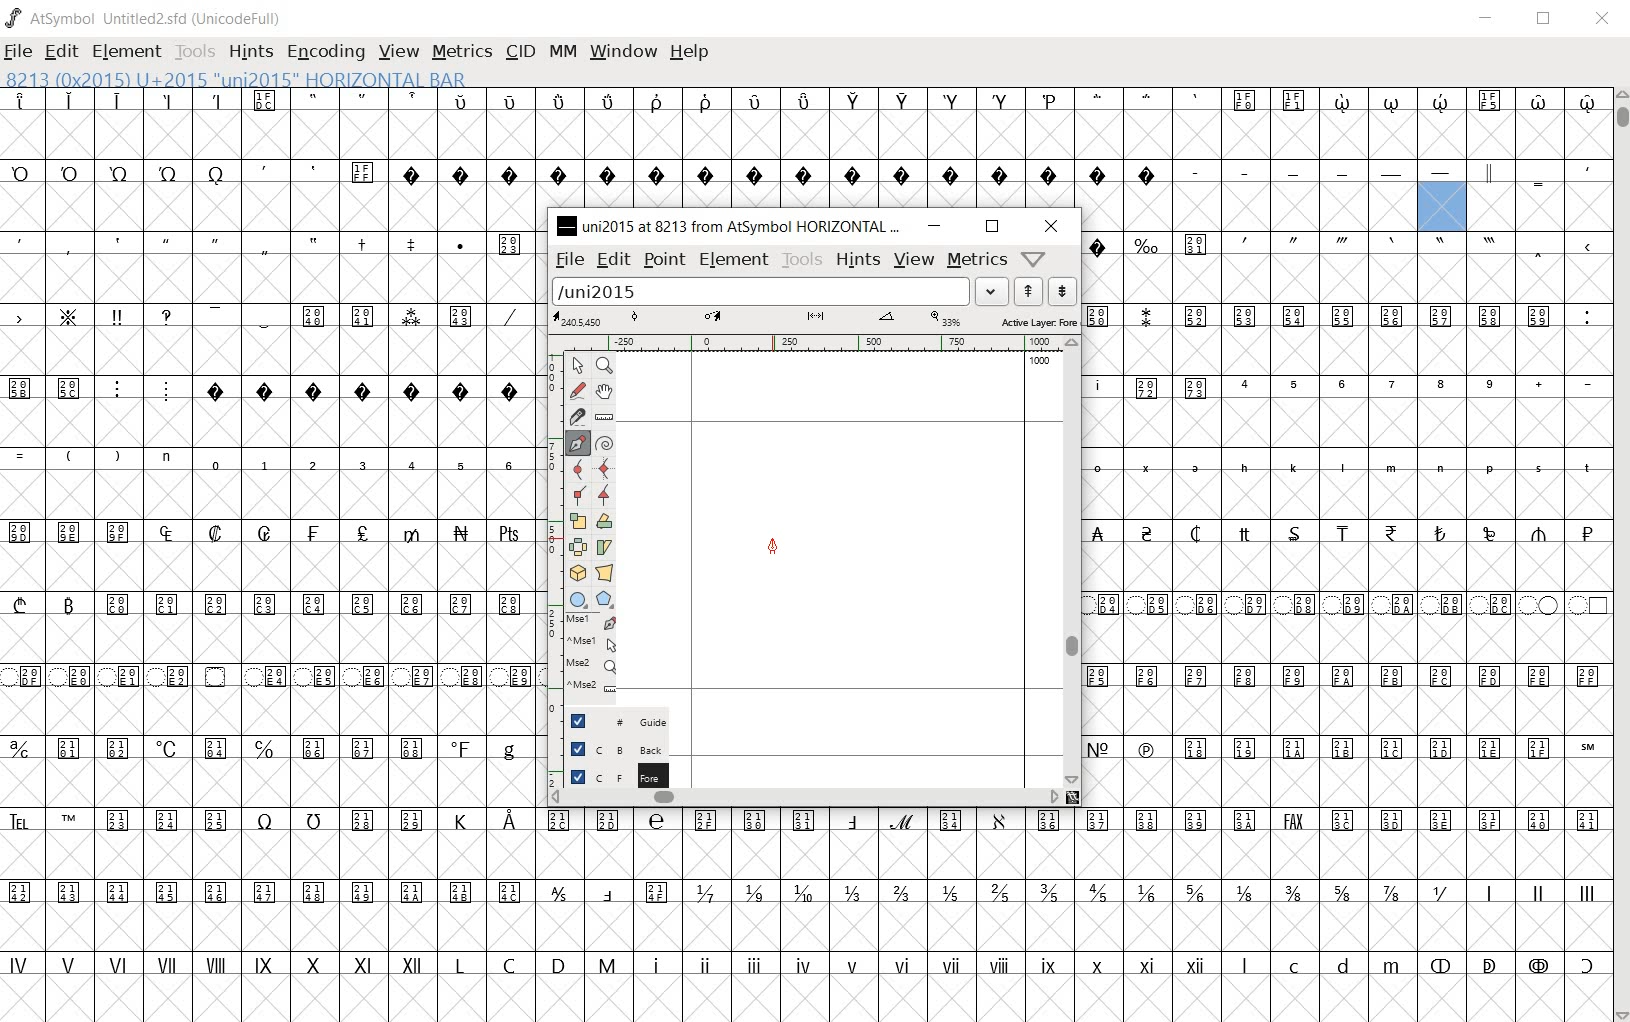  I want to click on view, so click(913, 260).